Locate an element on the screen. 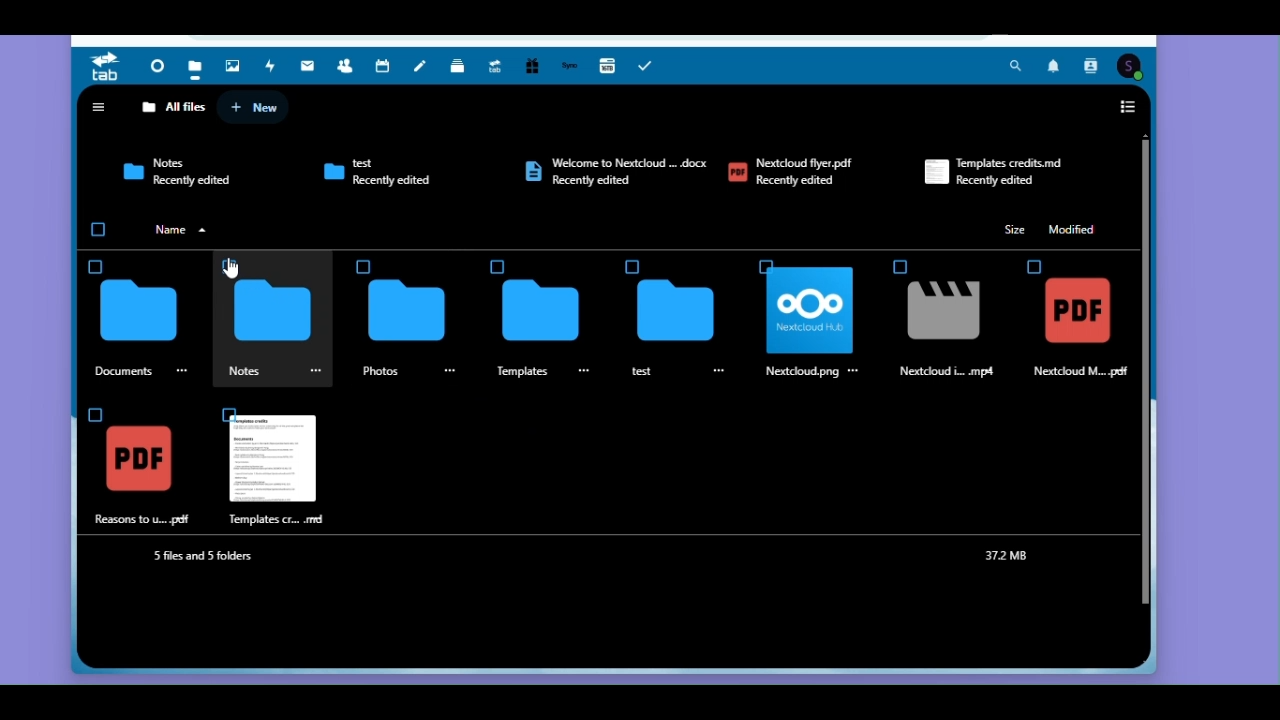 Image resolution: width=1280 pixels, height=720 pixels. Ellipsis is located at coordinates (318, 370).